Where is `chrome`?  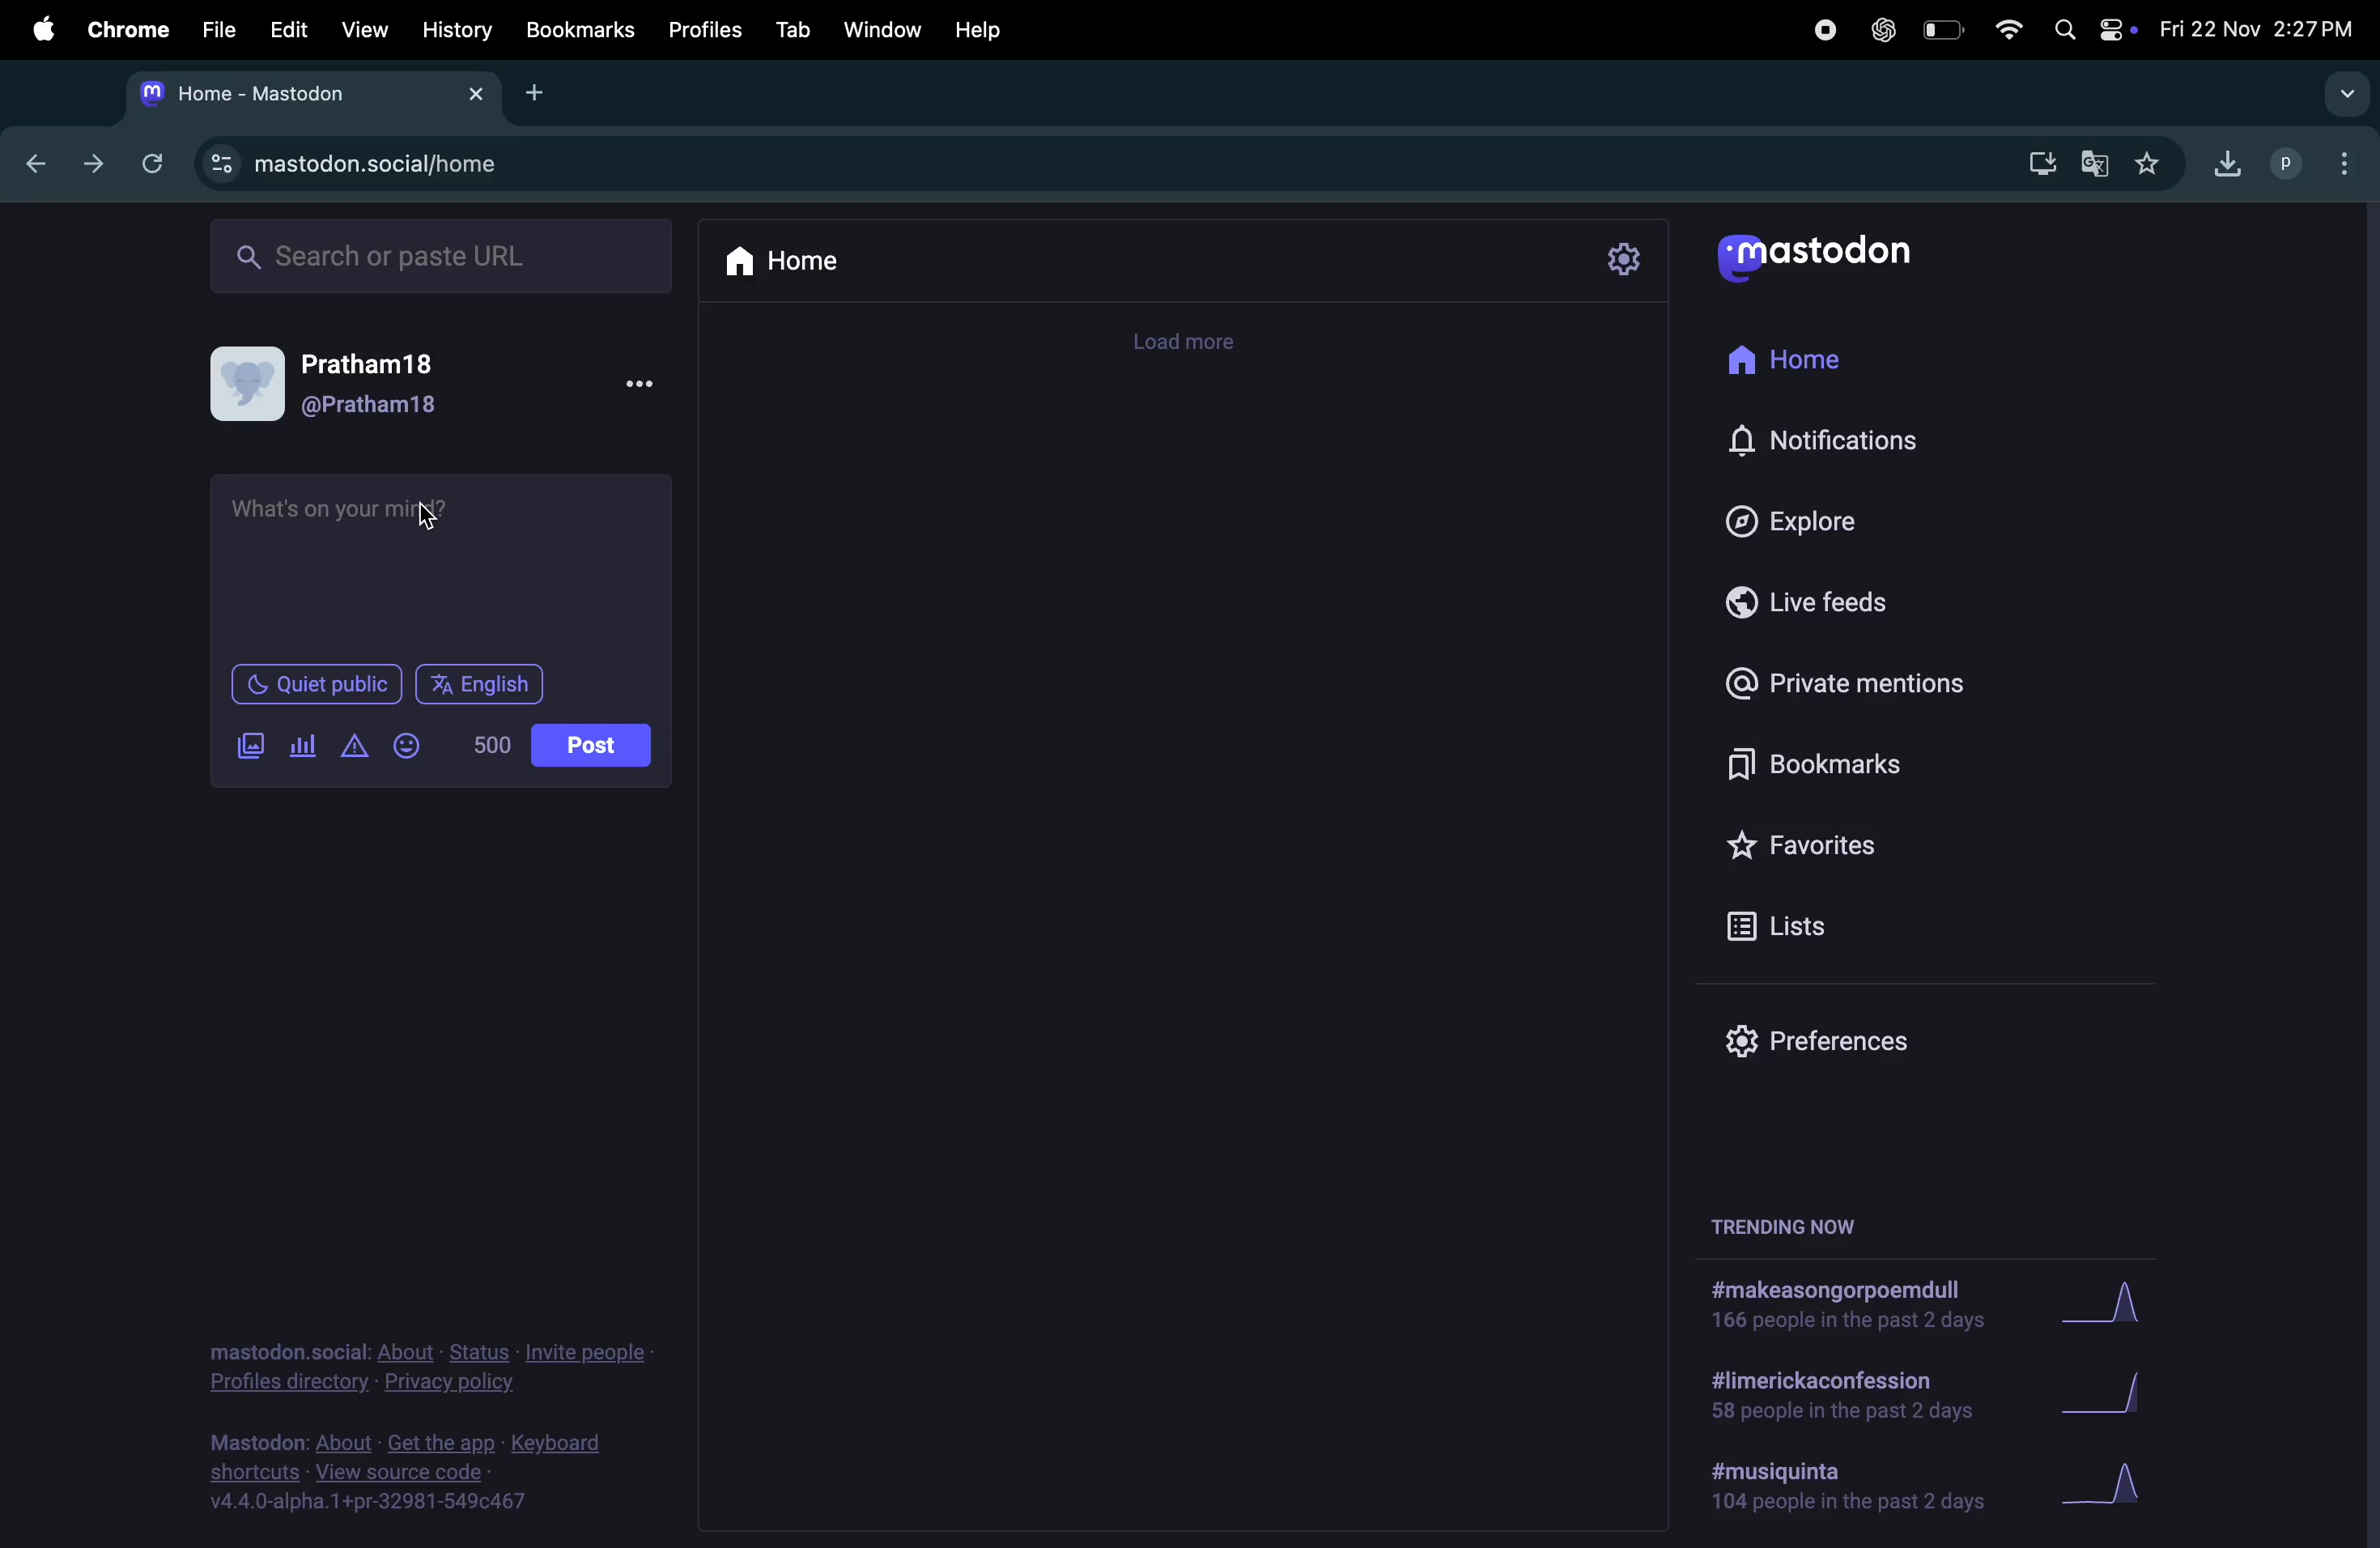 chrome is located at coordinates (128, 28).